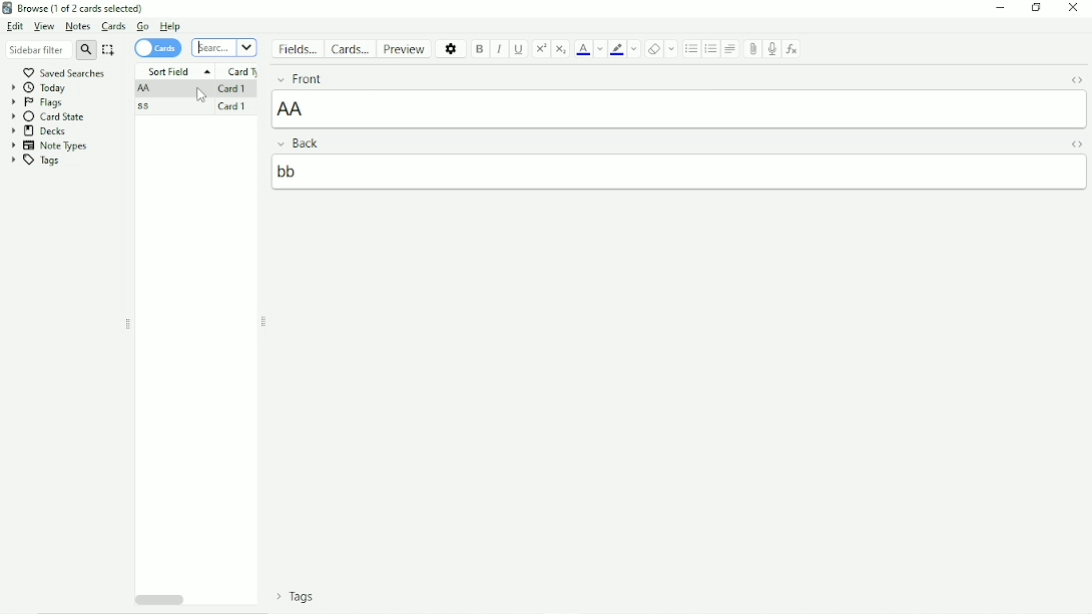  What do you see at coordinates (38, 88) in the screenshot?
I see `Today` at bounding box center [38, 88].